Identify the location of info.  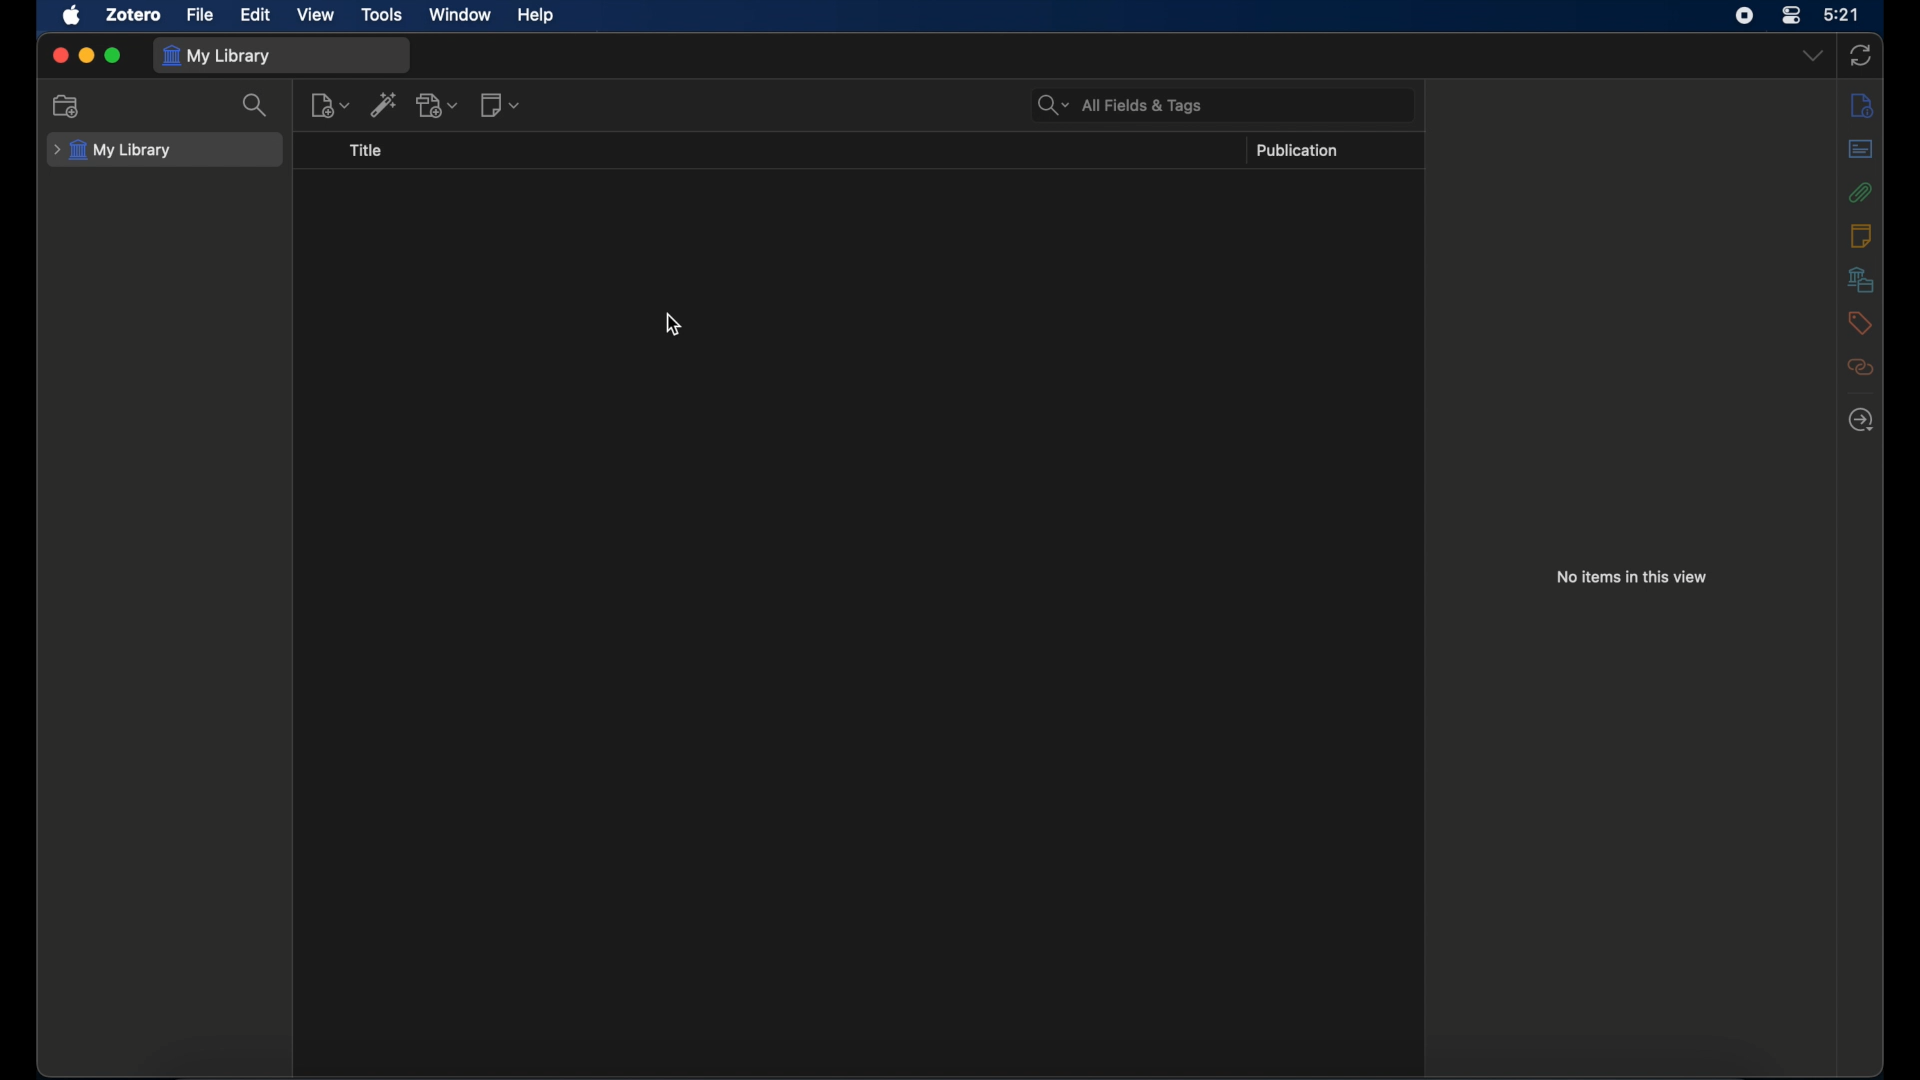
(1861, 104).